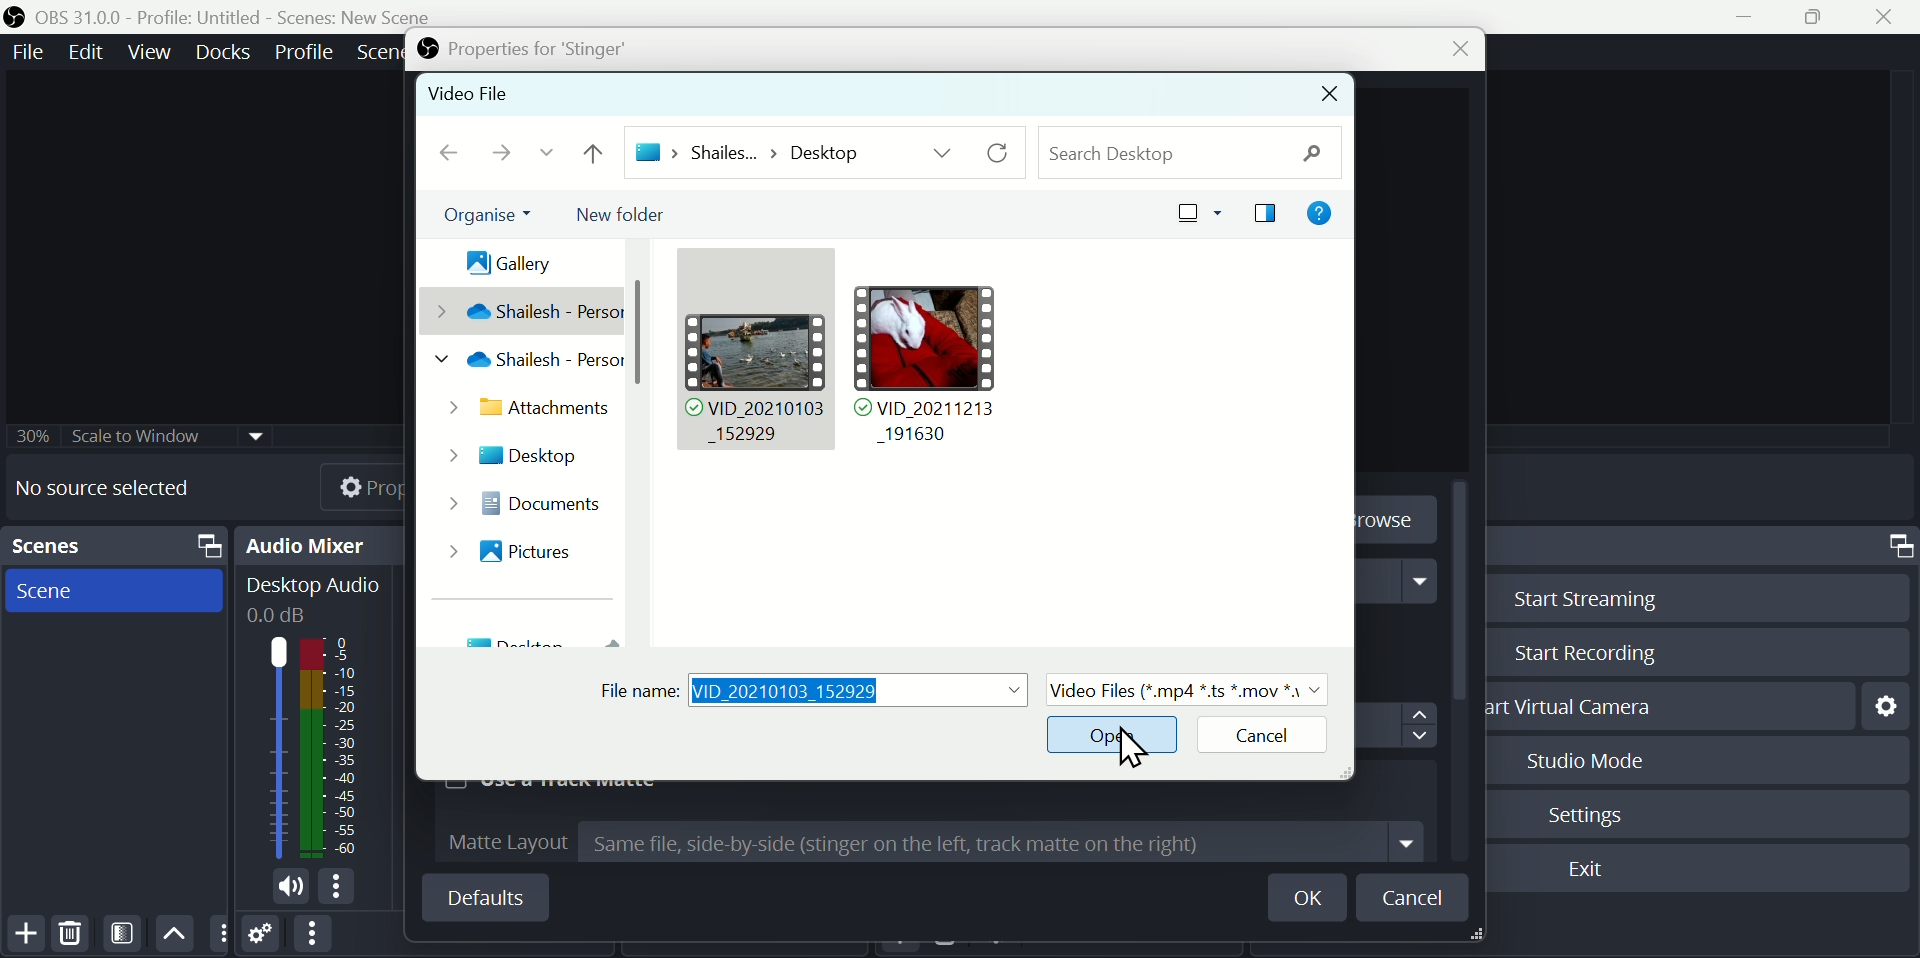 The width and height of the screenshot is (1920, 958). I want to click on volume, so click(285, 888).